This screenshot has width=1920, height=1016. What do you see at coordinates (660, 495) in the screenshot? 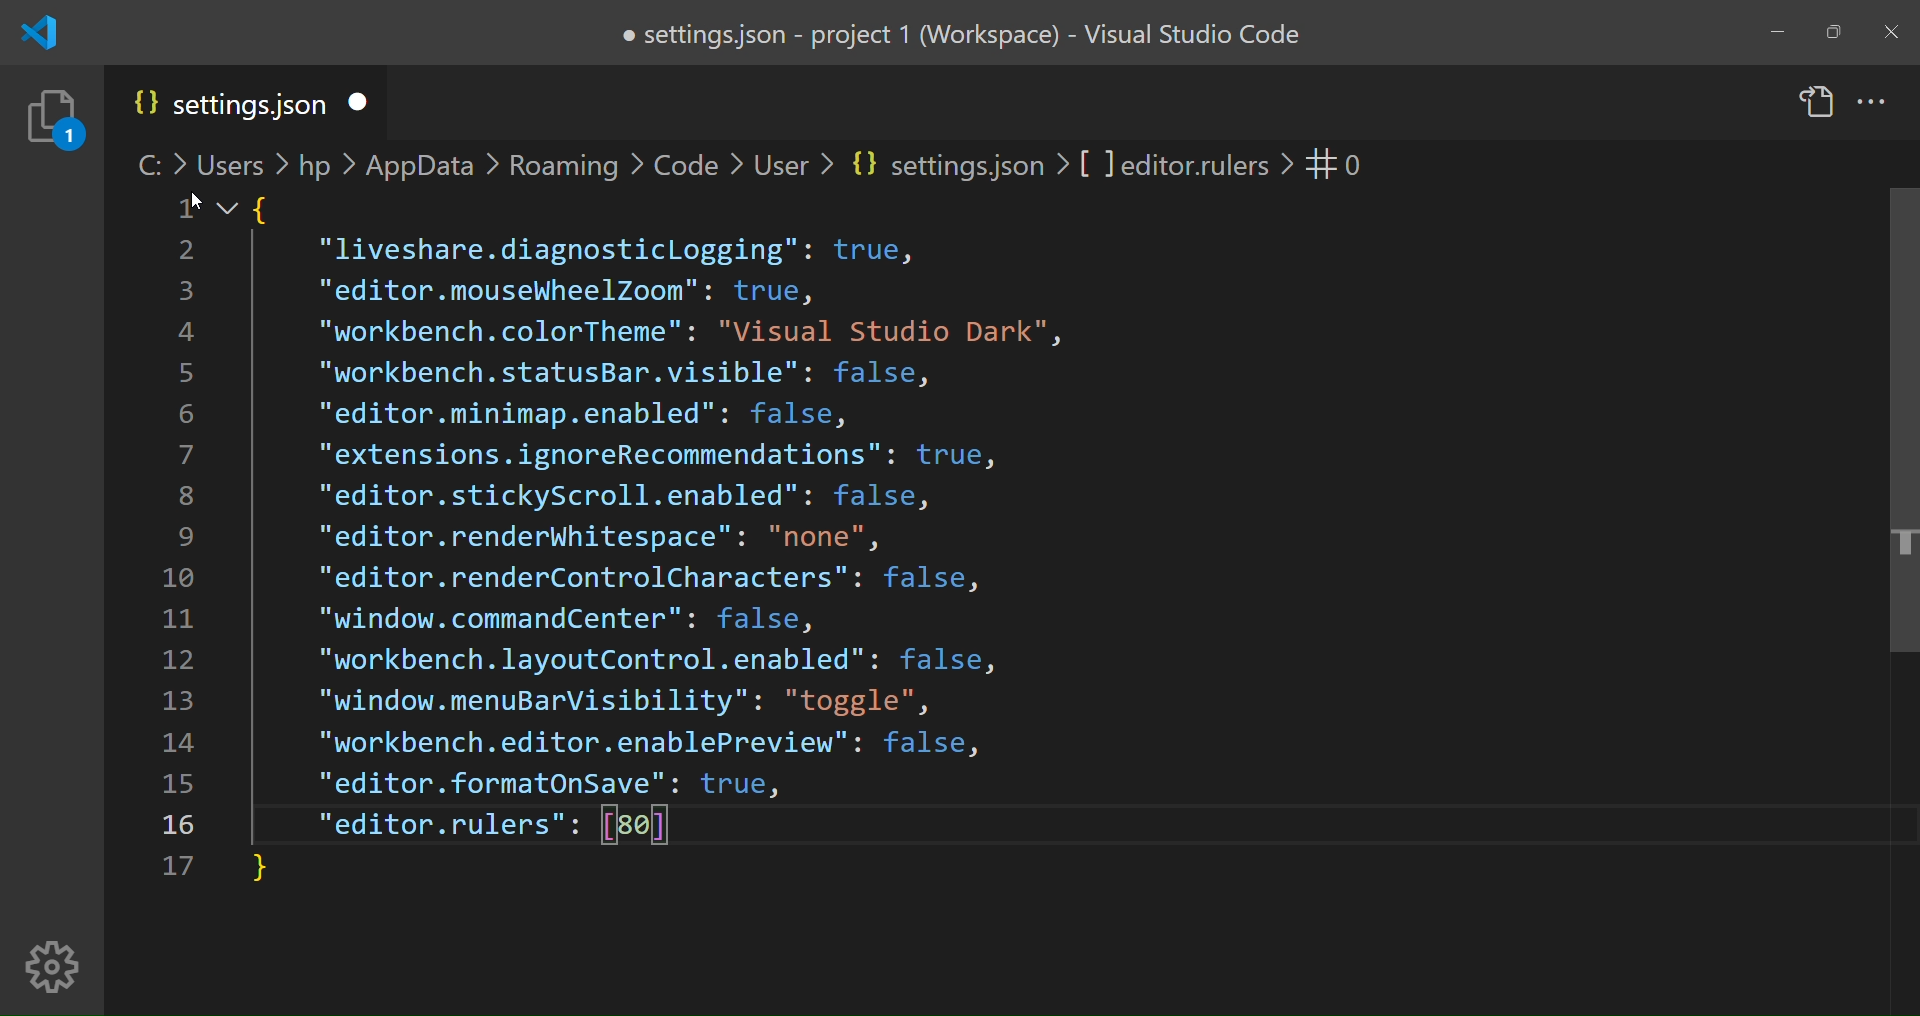
I see `code` at bounding box center [660, 495].